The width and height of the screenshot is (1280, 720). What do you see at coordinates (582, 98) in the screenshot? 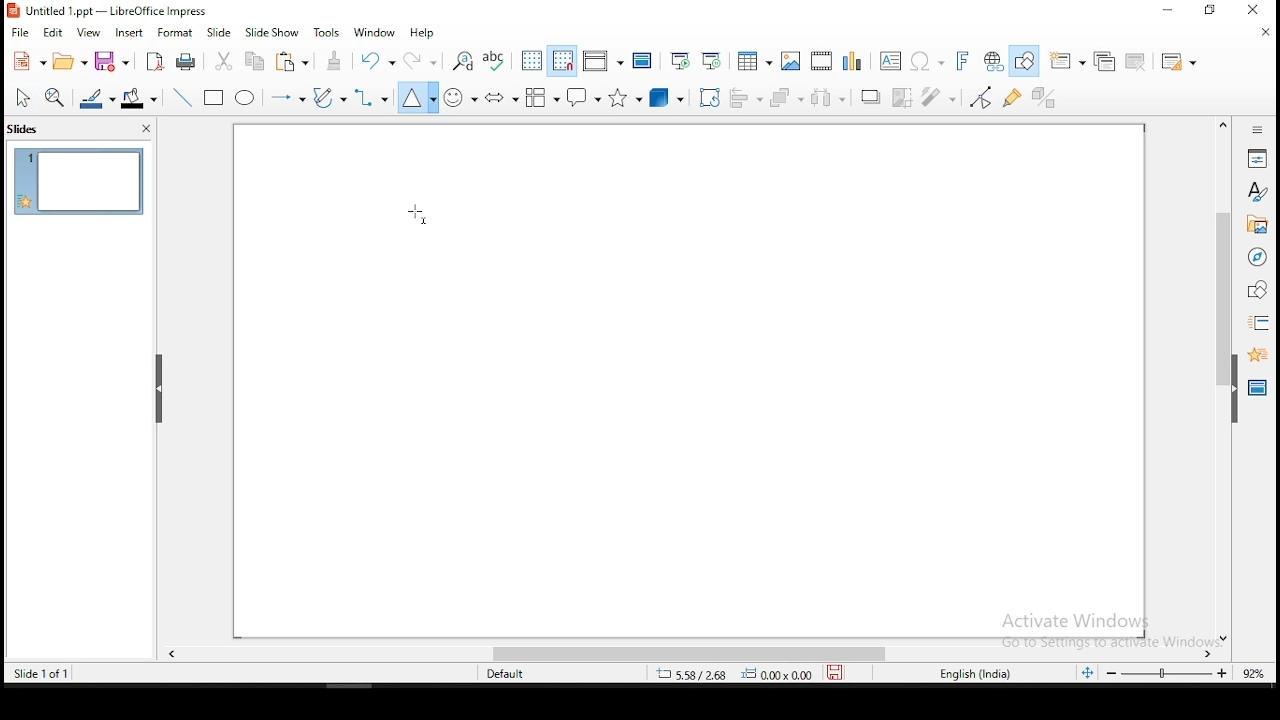
I see `callout shapes` at bounding box center [582, 98].